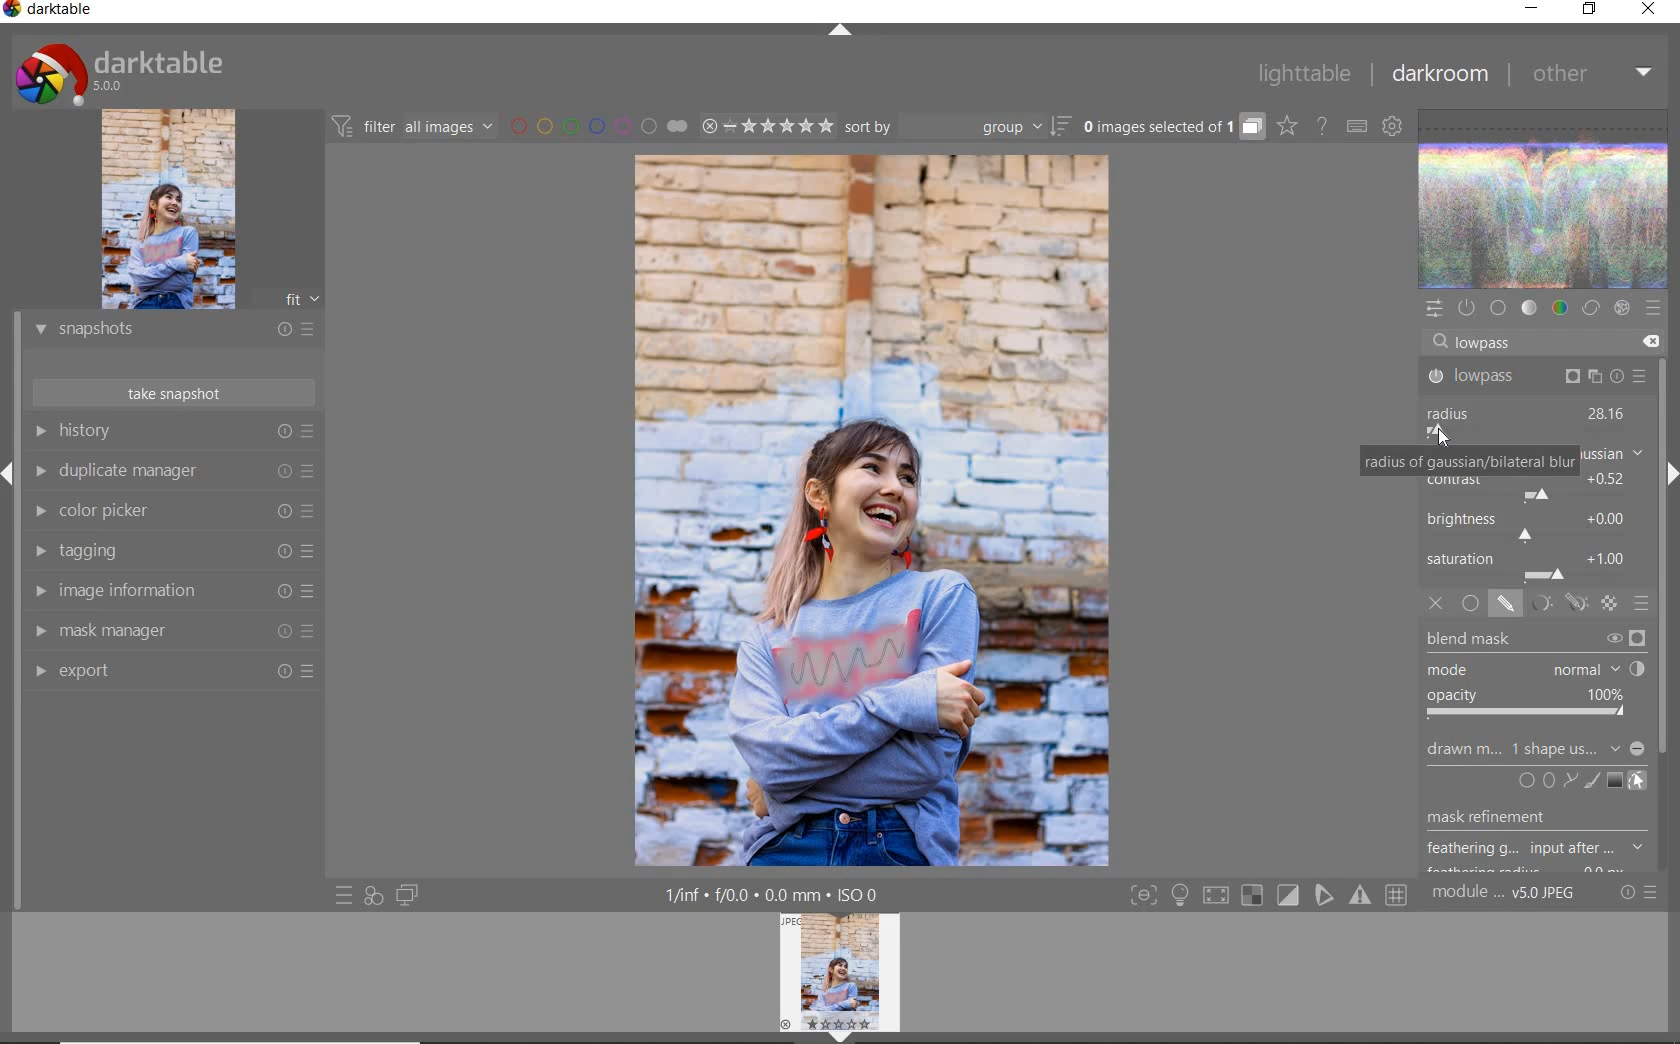 This screenshot has width=1680, height=1044. What do you see at coordinates (1439, 605) in the screenshot?
I see `off` at bounding box center [1439, 605].